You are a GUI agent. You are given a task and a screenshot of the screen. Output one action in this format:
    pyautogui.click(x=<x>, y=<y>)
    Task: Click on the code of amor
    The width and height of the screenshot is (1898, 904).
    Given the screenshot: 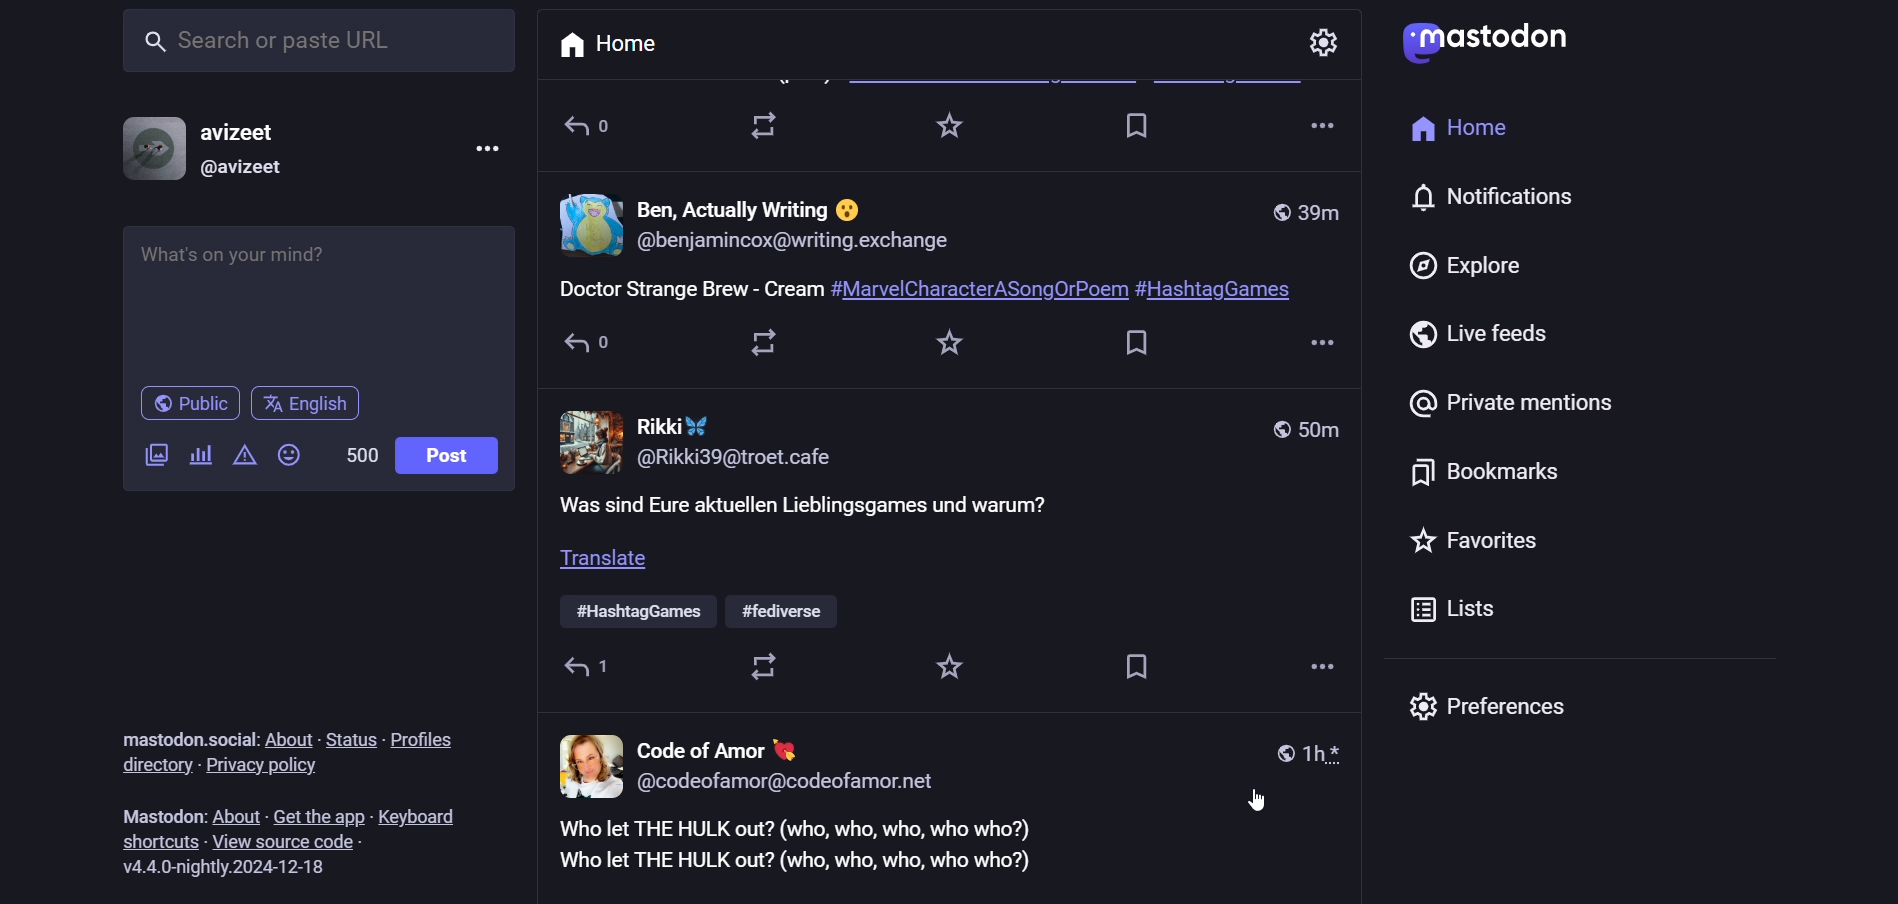 What is the action you would take?
    pyautogui.click(x=713, y=751)
    